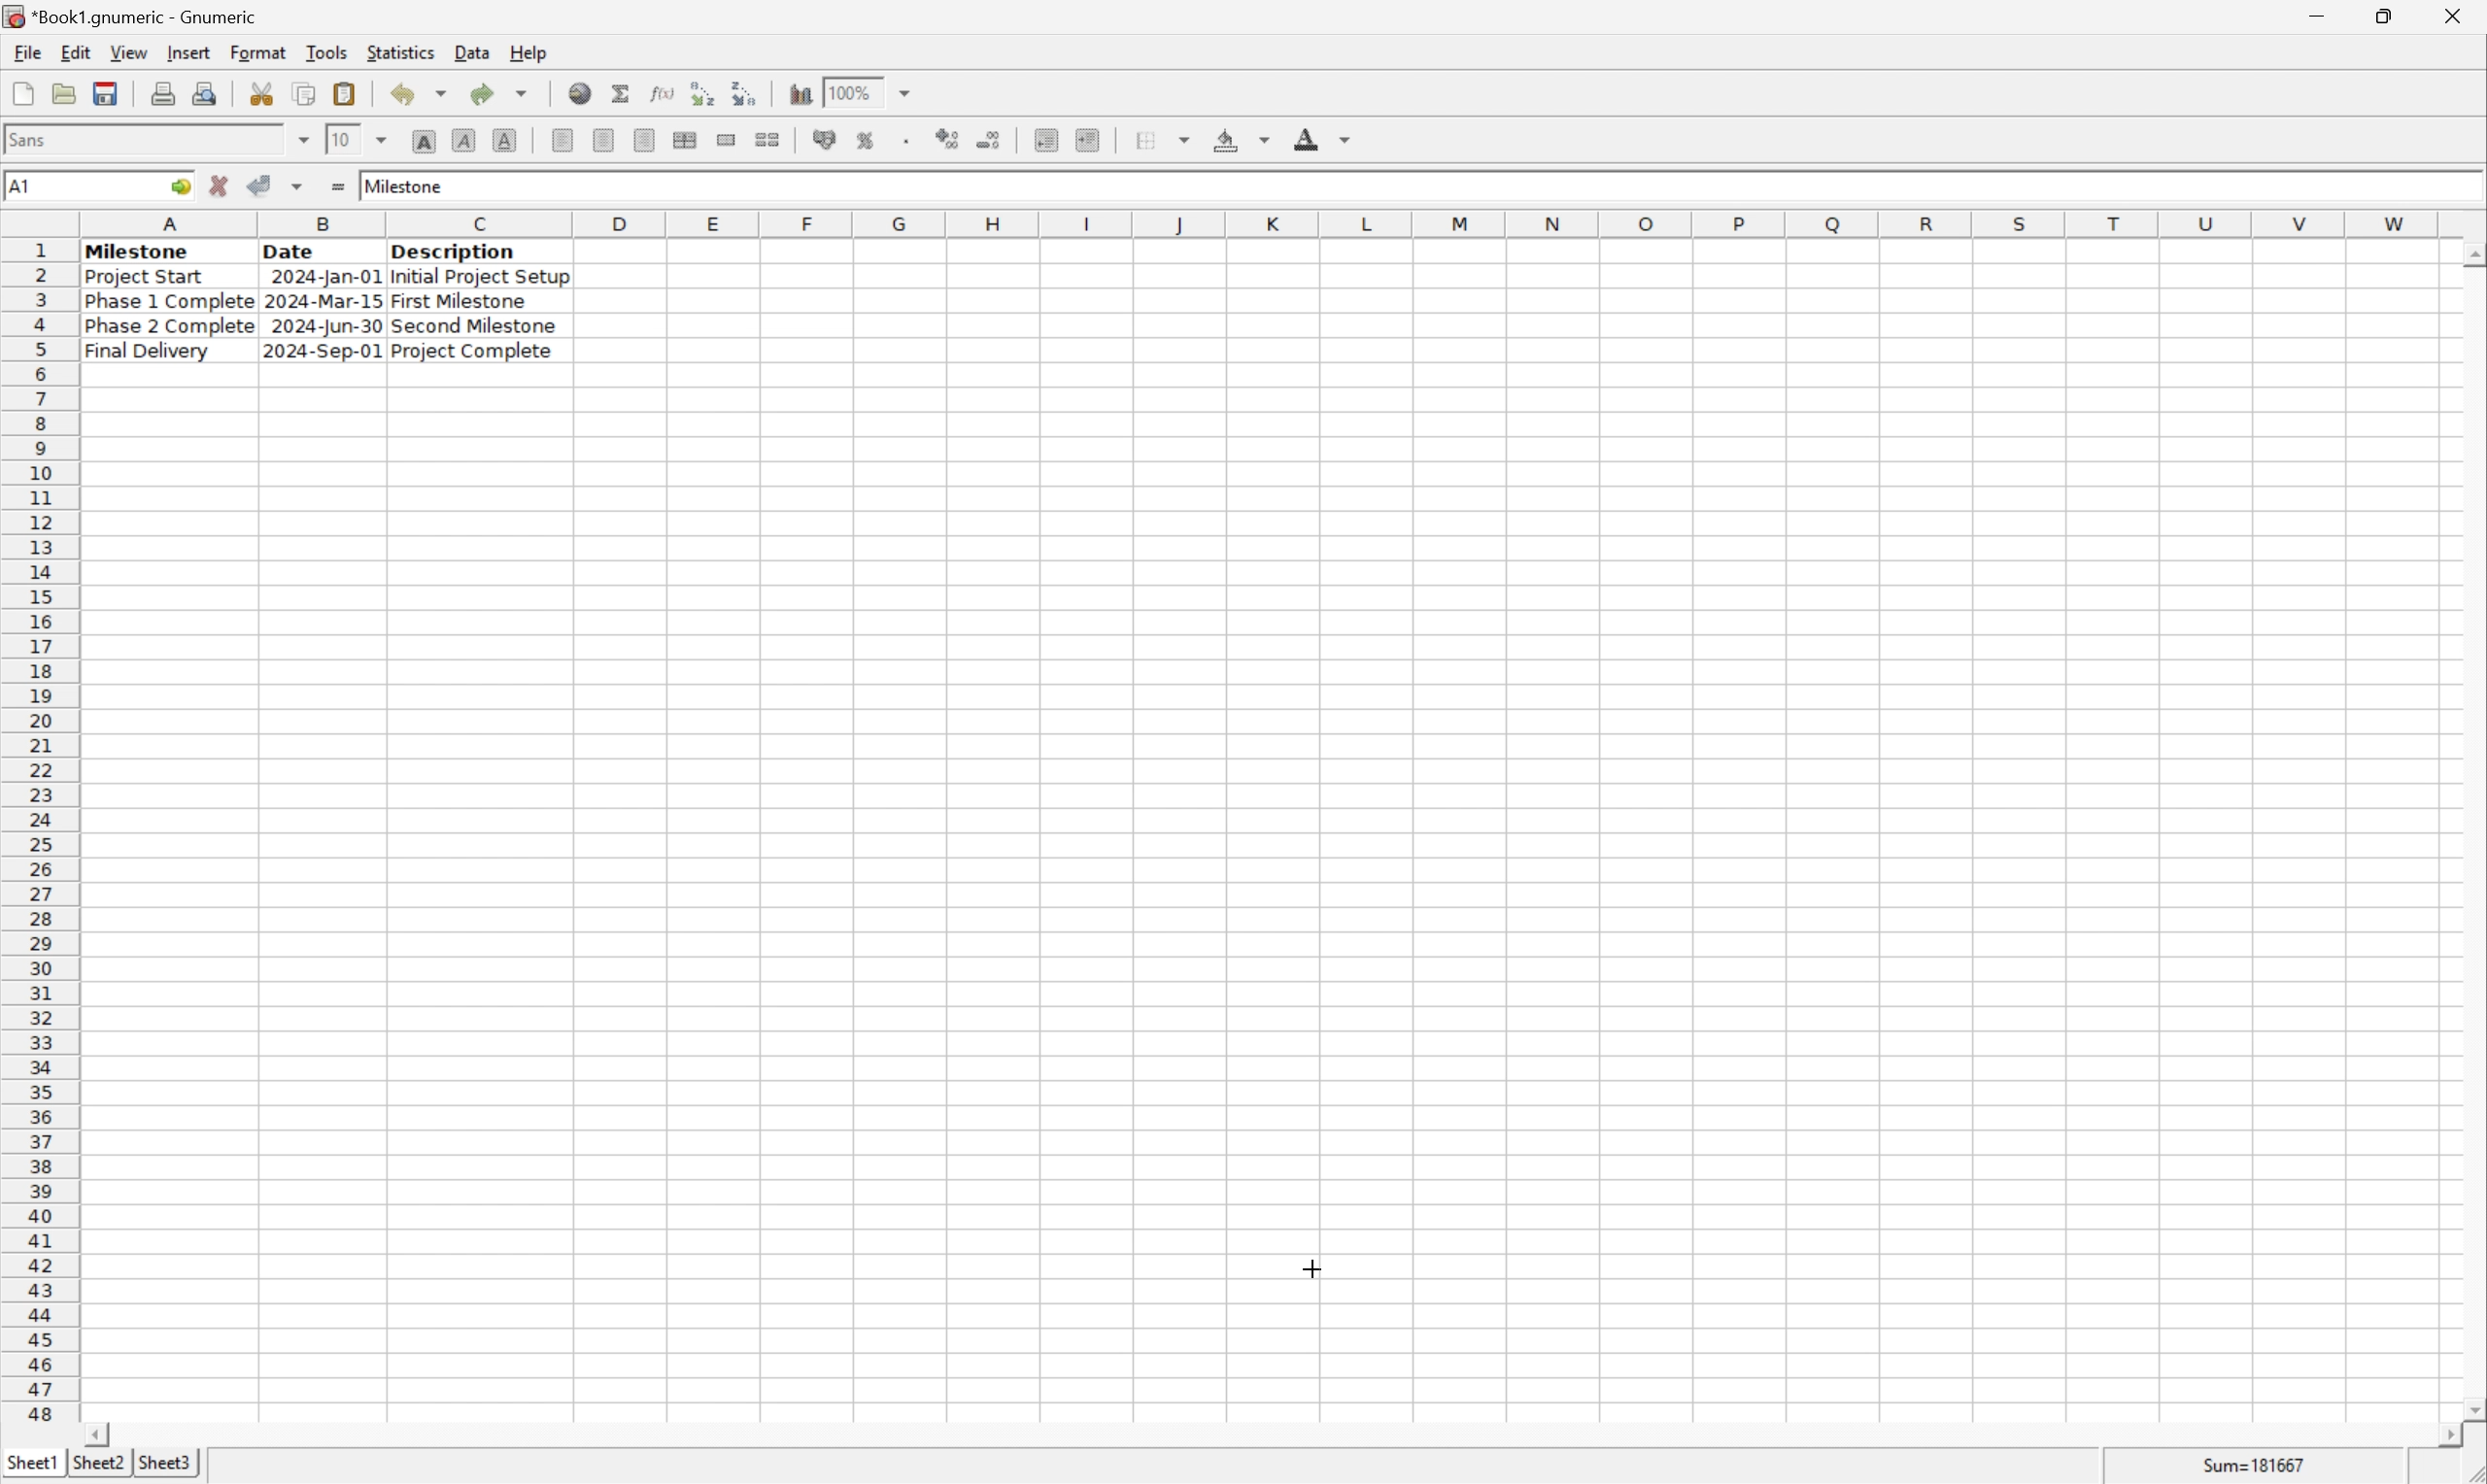 The image size is (2487, 1484). What do you see at coordinates (582, 93) in the screenshot?
I see `insert a hyperlink` at bounding box center [582, 93].